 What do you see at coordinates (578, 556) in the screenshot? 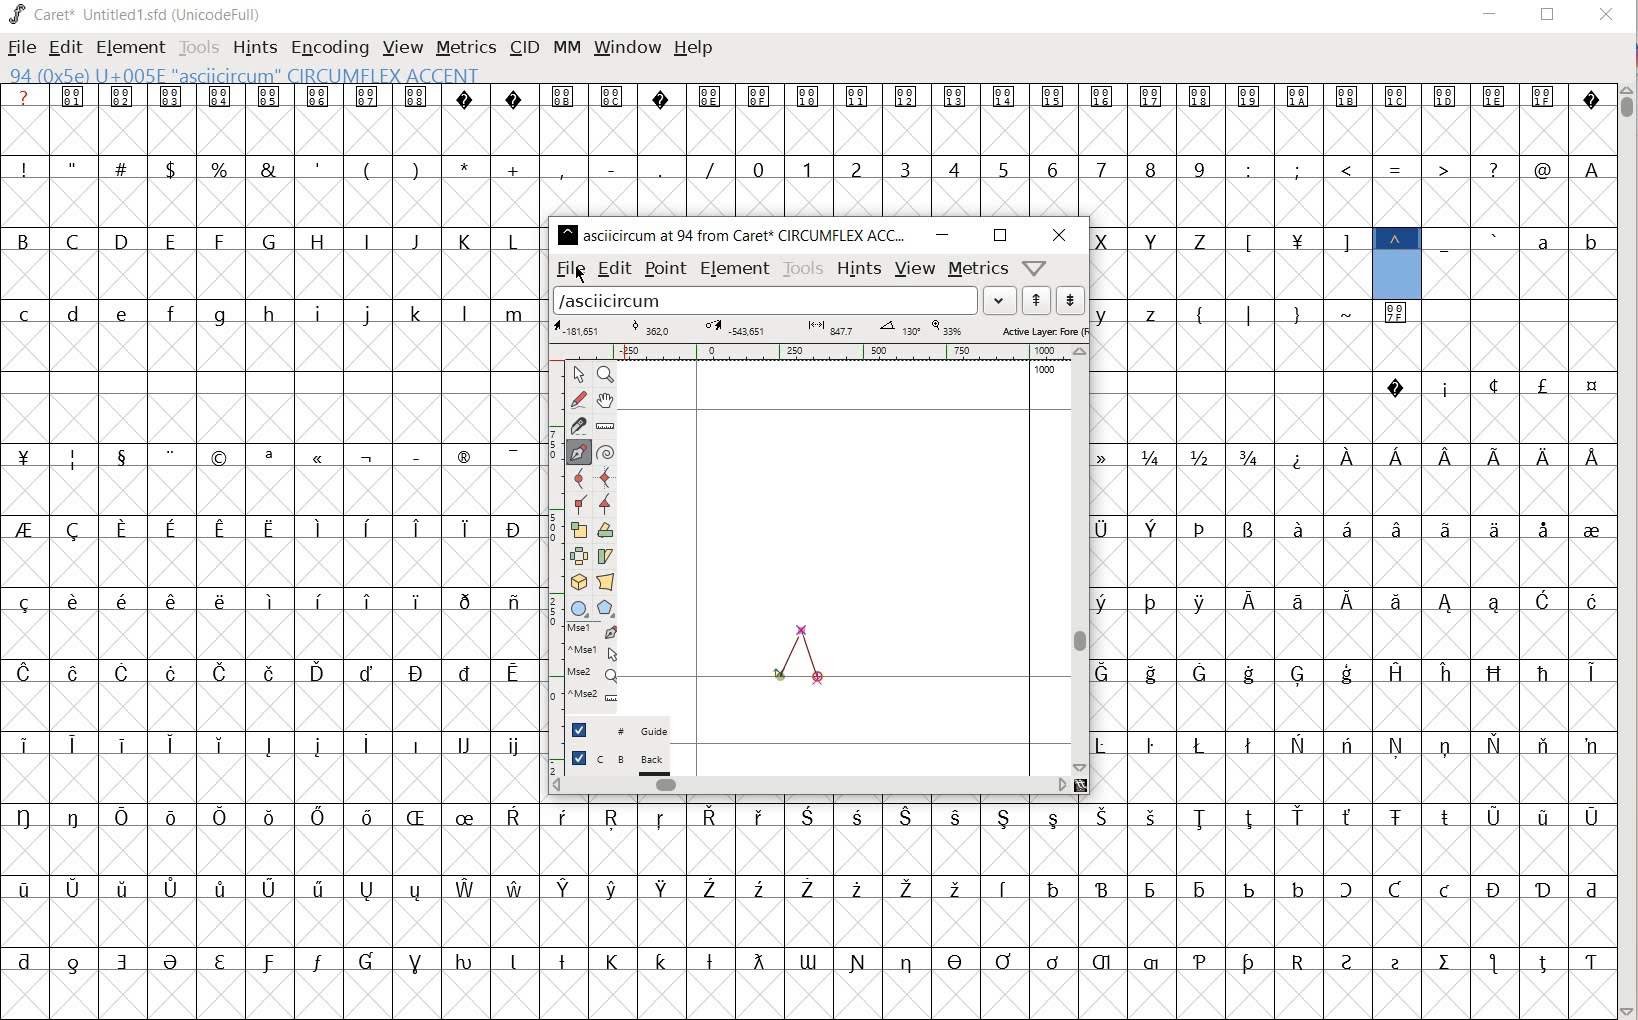
I see `flip the selection` at bounding box center [578, 556].